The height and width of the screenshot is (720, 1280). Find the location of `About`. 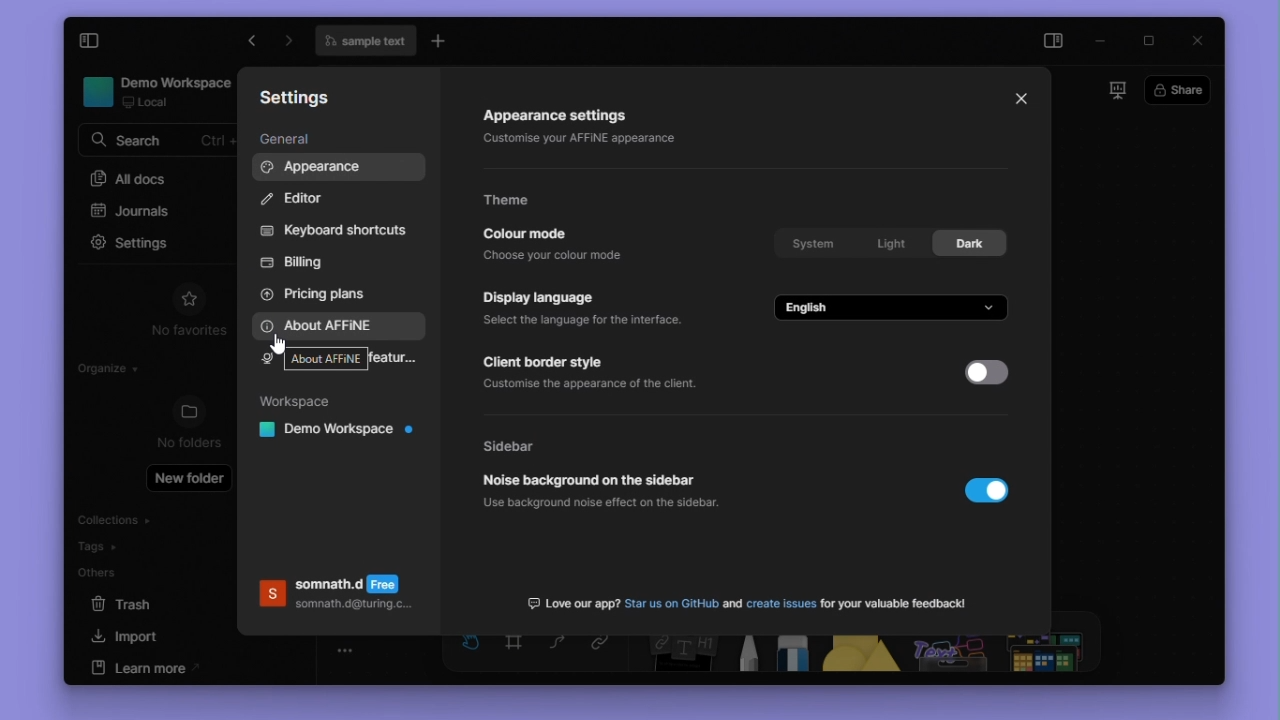

About is located at coordinates (329, 358).